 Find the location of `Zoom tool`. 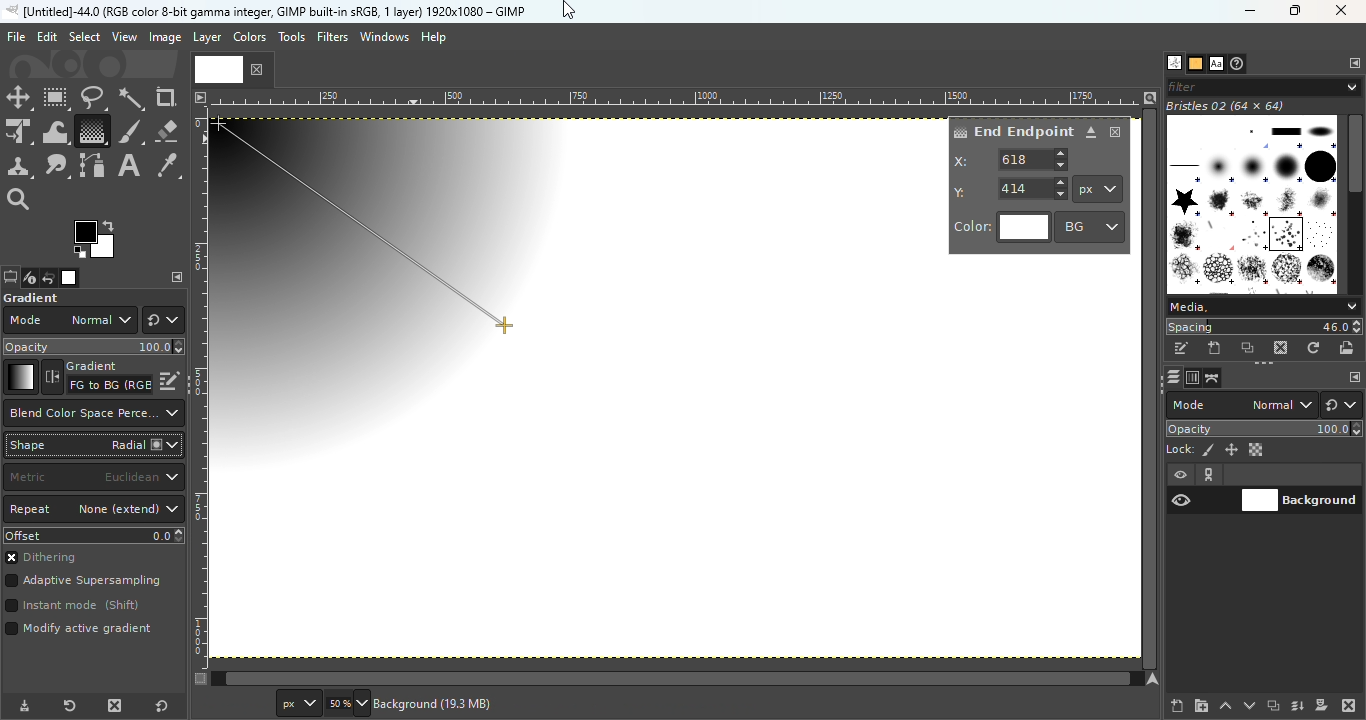

Zoom tool is located at coordinates (20, 197).